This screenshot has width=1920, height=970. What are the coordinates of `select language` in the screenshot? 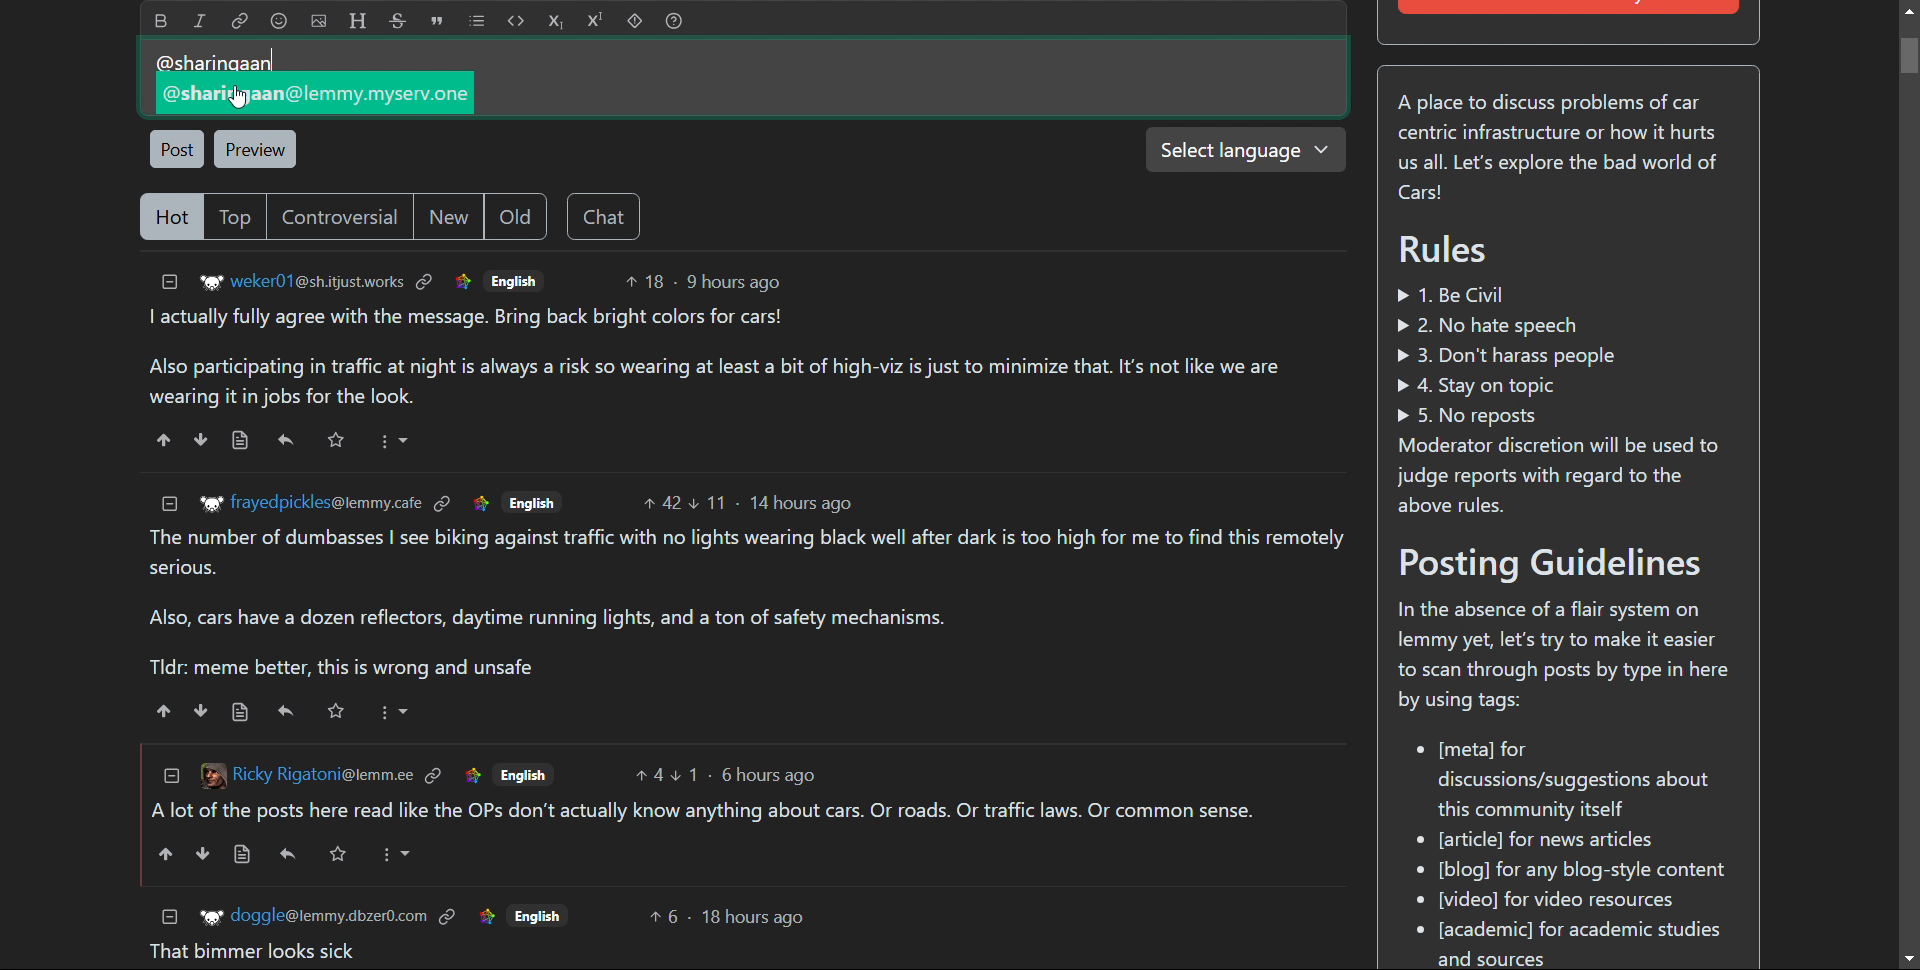 It's located at (1245, 150).